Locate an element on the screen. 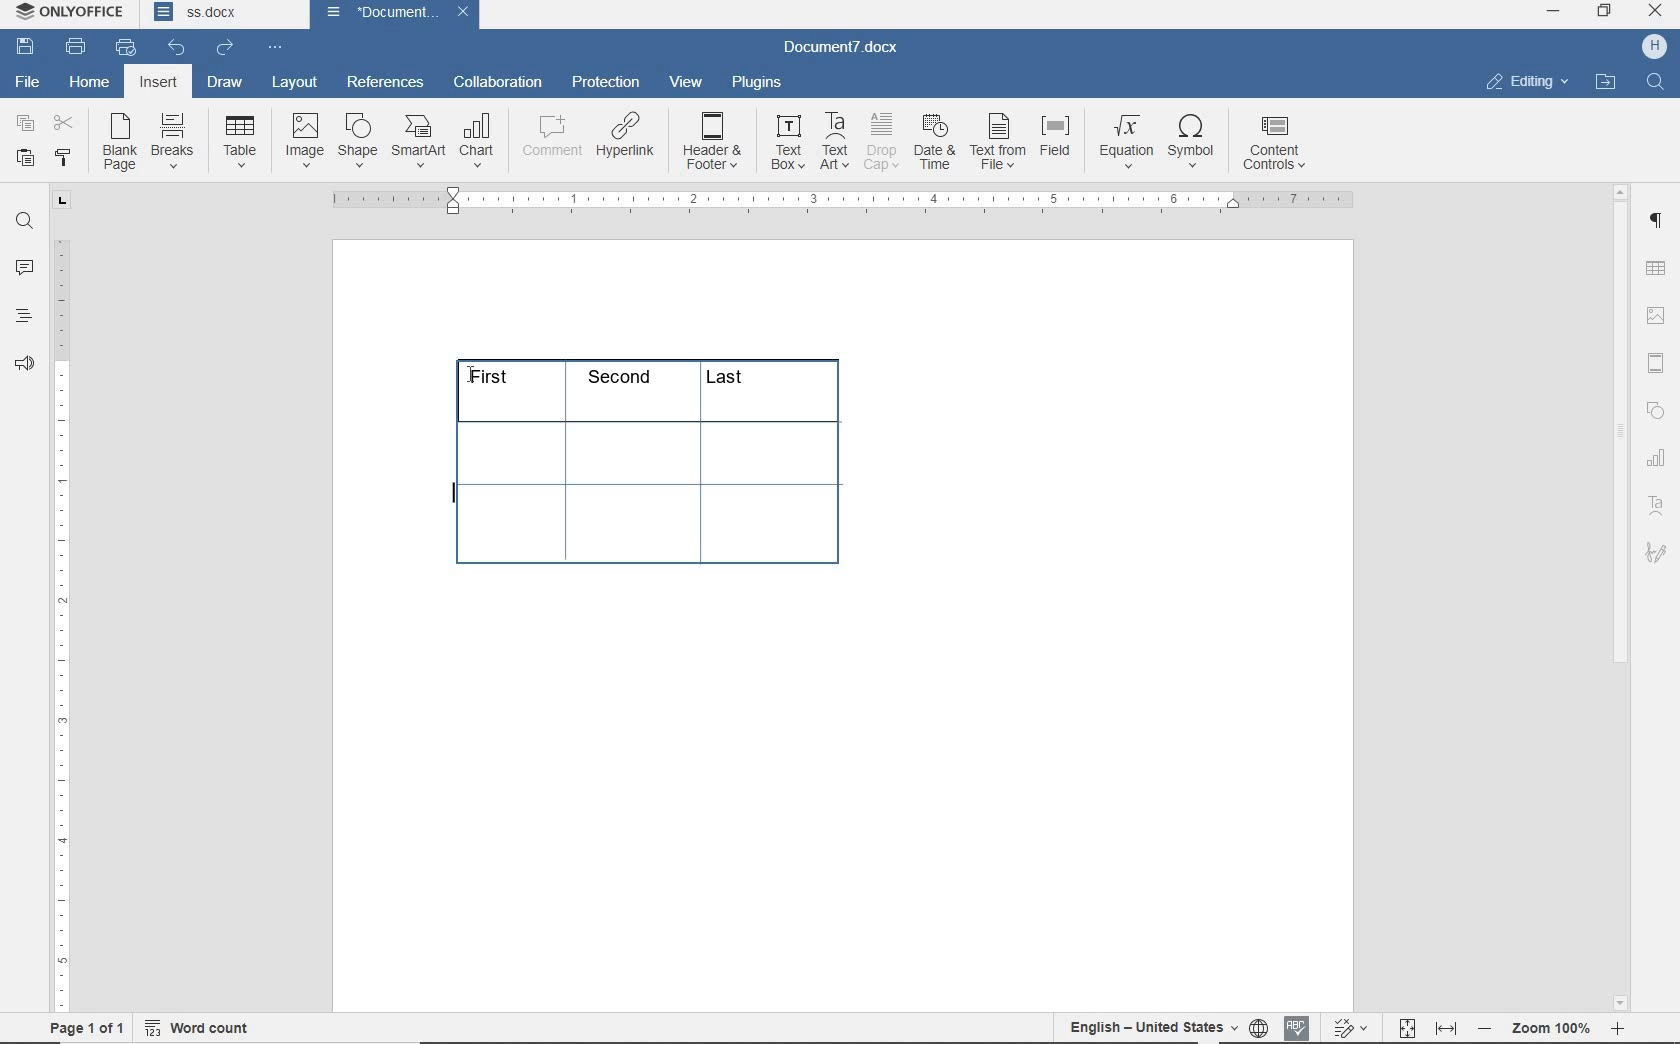 This screenshot has height=1044, width=1680. fit to width is located at coordinates (1446, 1025).